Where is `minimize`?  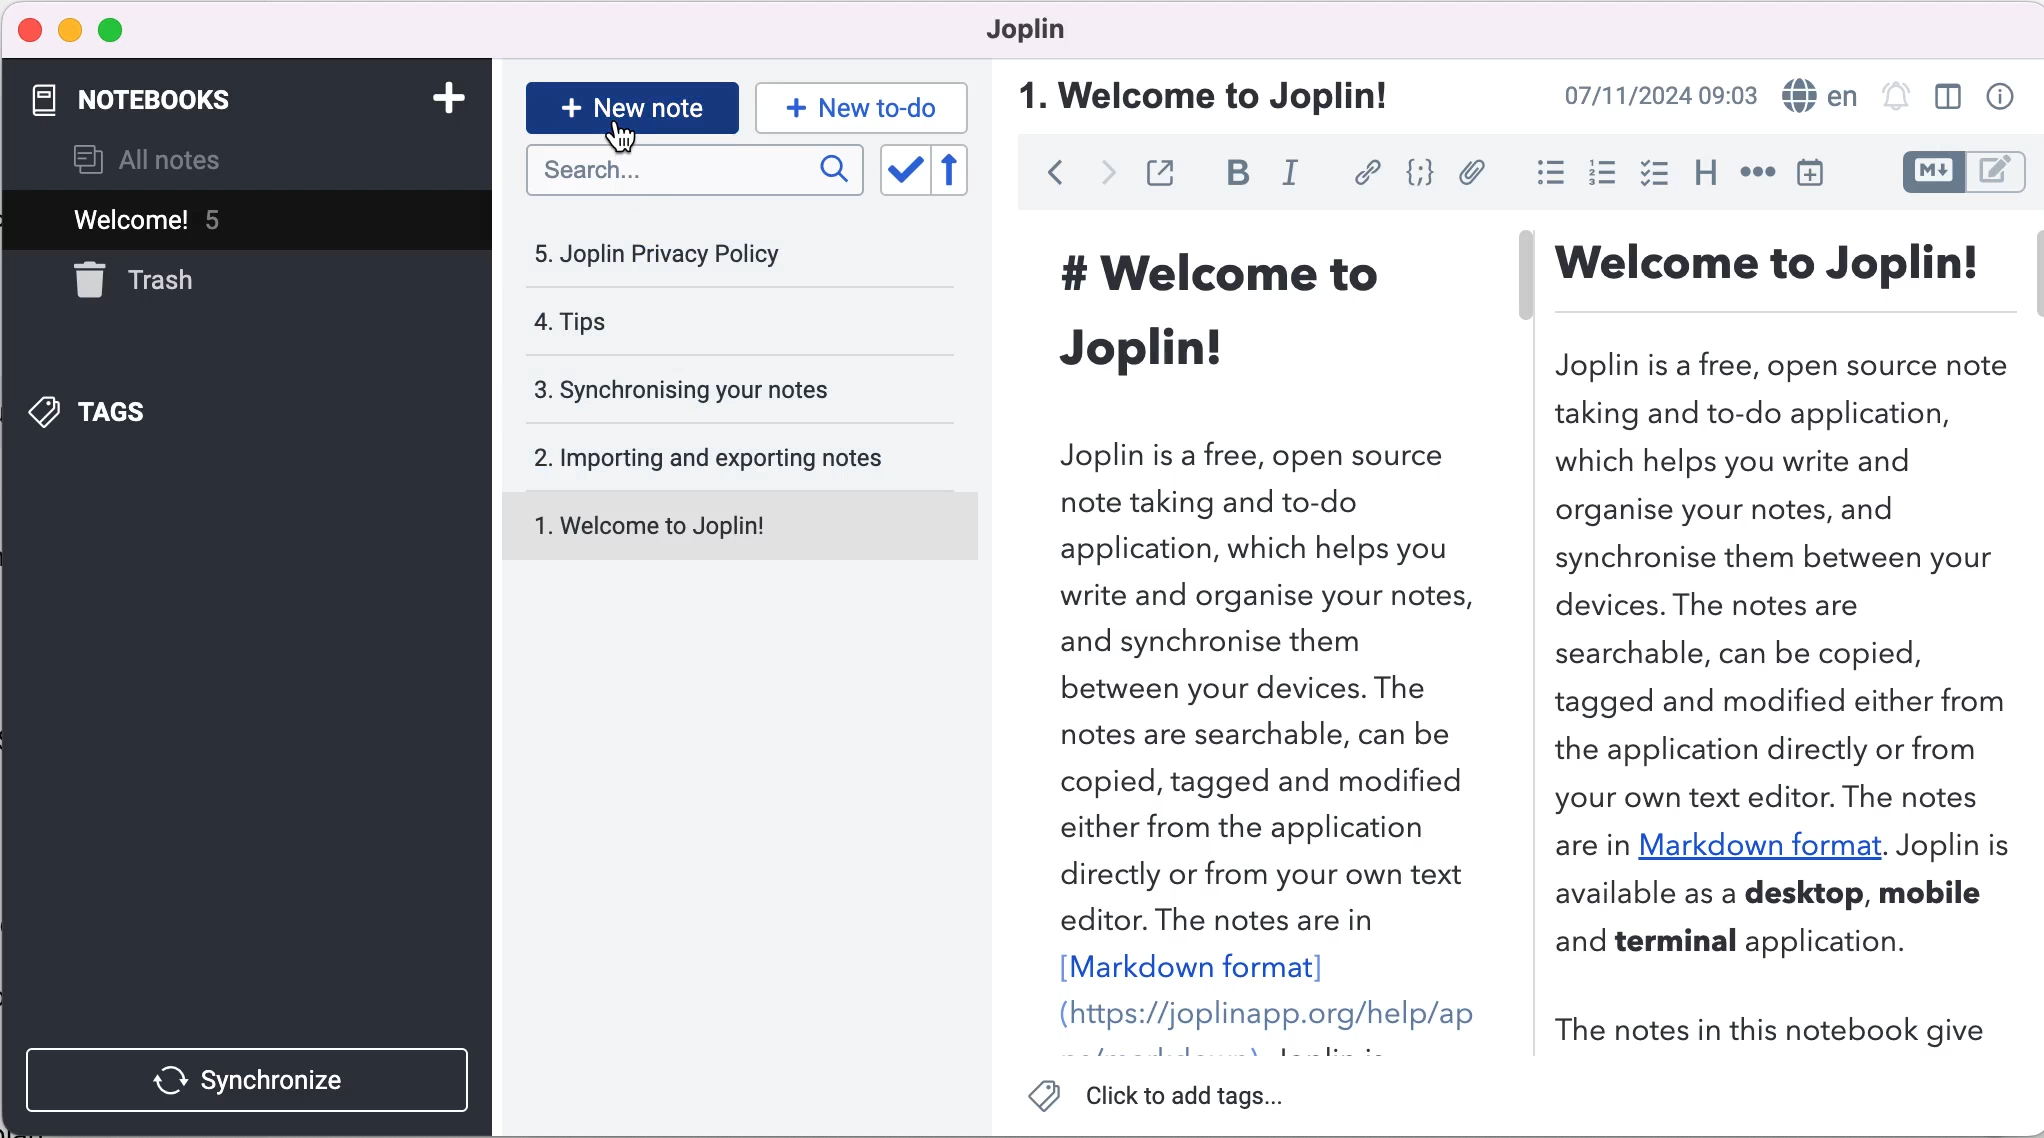 minimize is located at coordinates (70, 29).